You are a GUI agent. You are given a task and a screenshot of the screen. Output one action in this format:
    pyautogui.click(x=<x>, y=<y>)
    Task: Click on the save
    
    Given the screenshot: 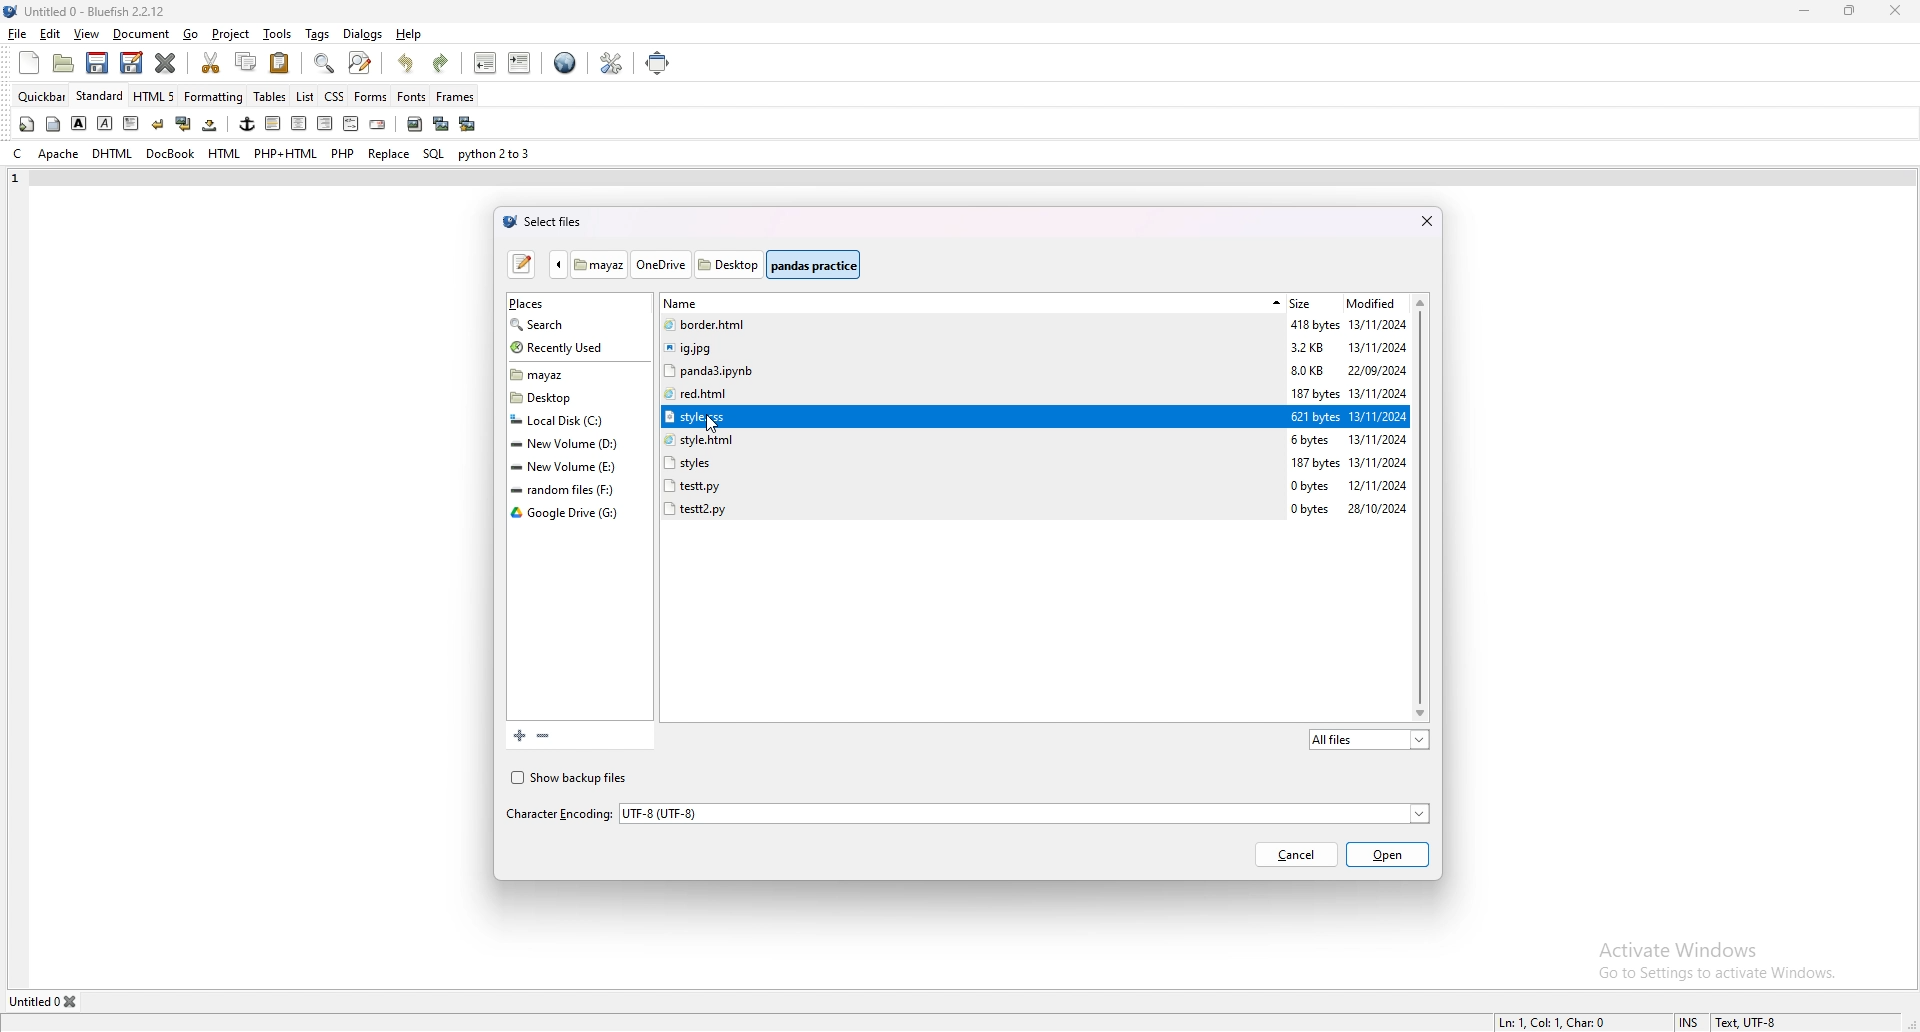 What is the action you would take?
    pyautogui.click(x=97, y=63)
    